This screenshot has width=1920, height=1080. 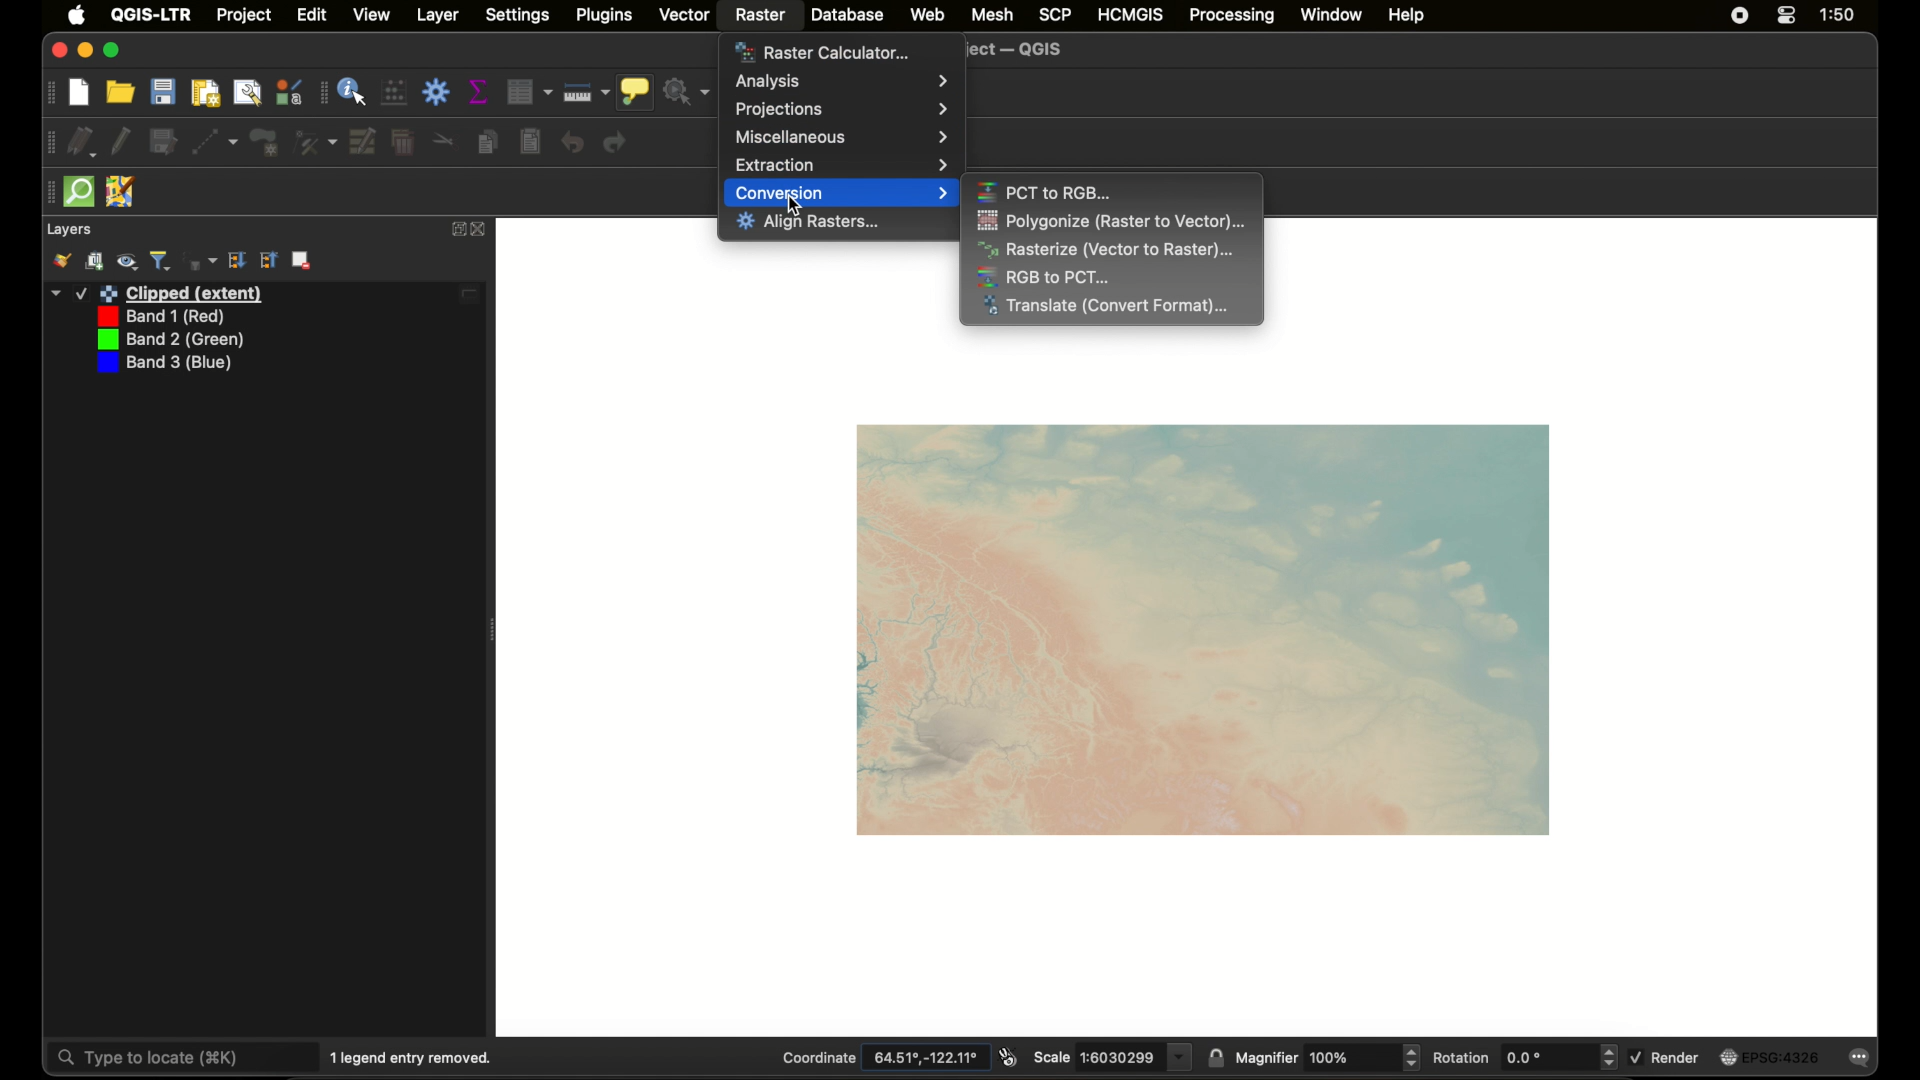 I want to click on 1 legend entry removed, so click(x=415, y=1058).